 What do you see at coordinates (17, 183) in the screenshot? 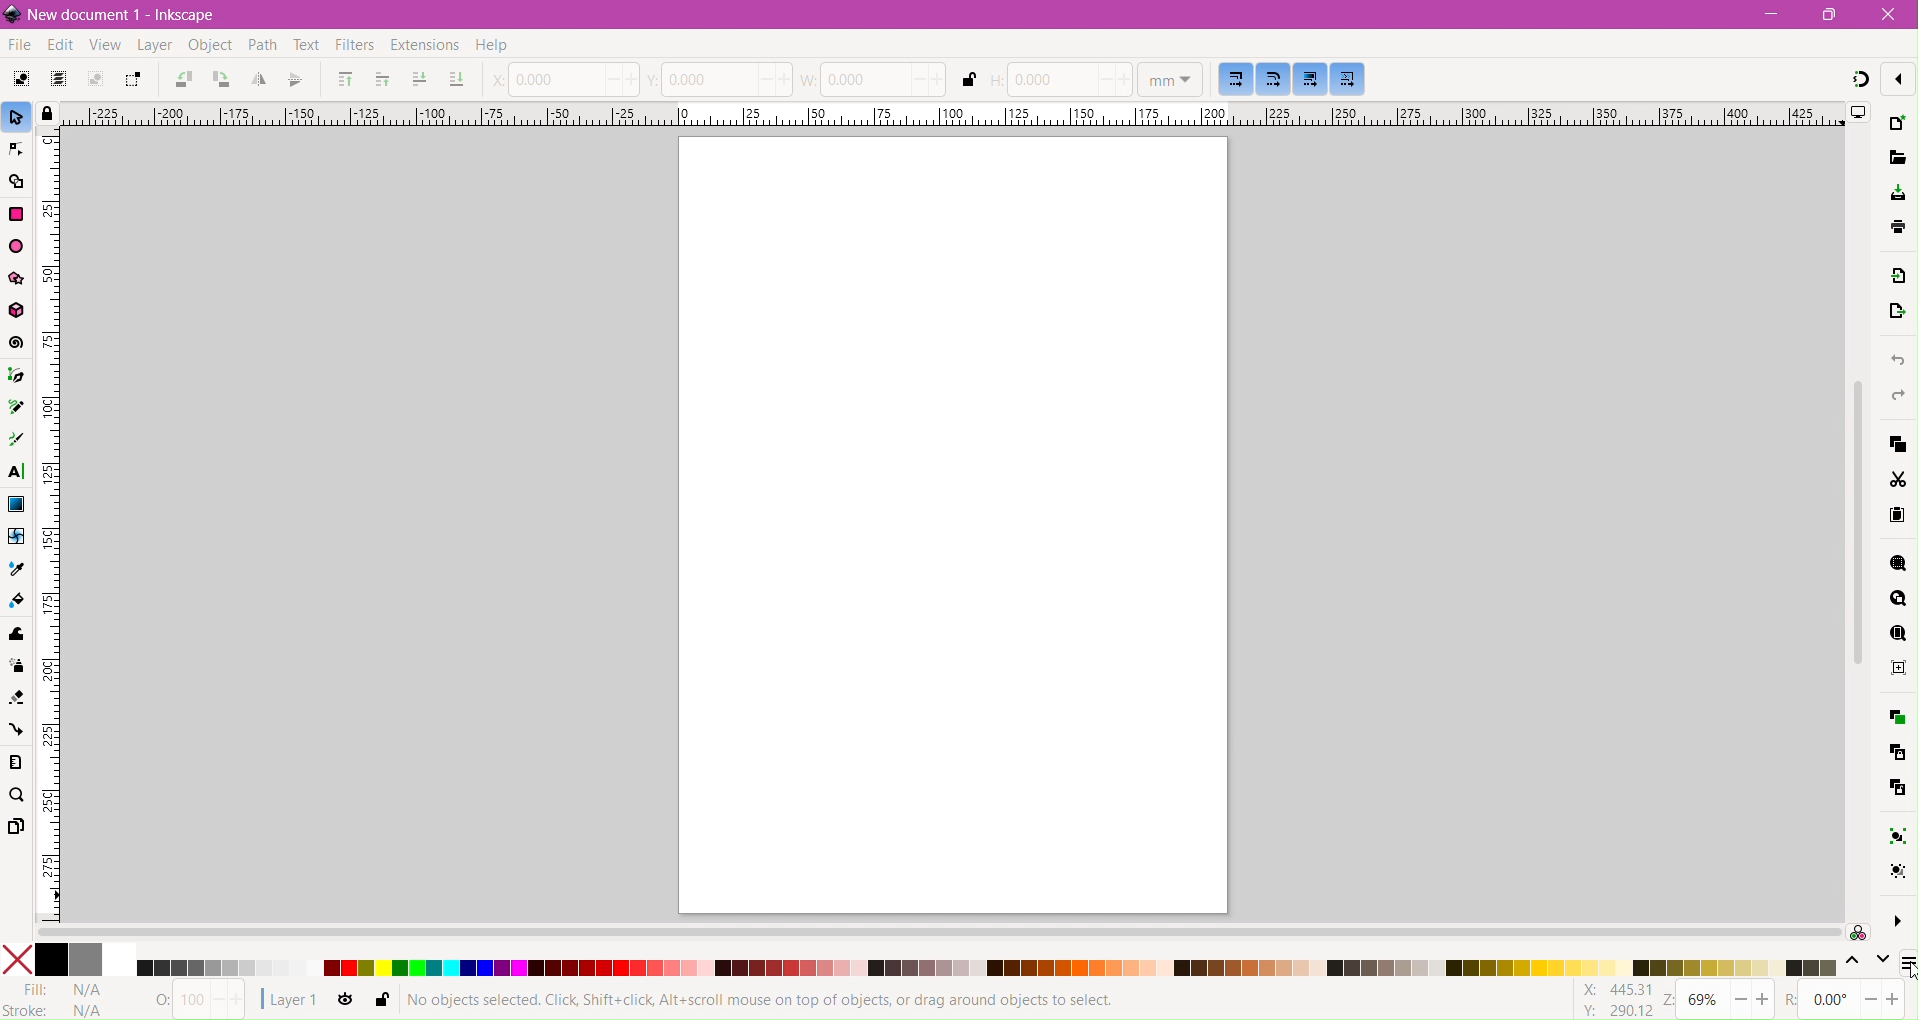
I see `Shape Builder Tool` at bounding box center [17, 183].